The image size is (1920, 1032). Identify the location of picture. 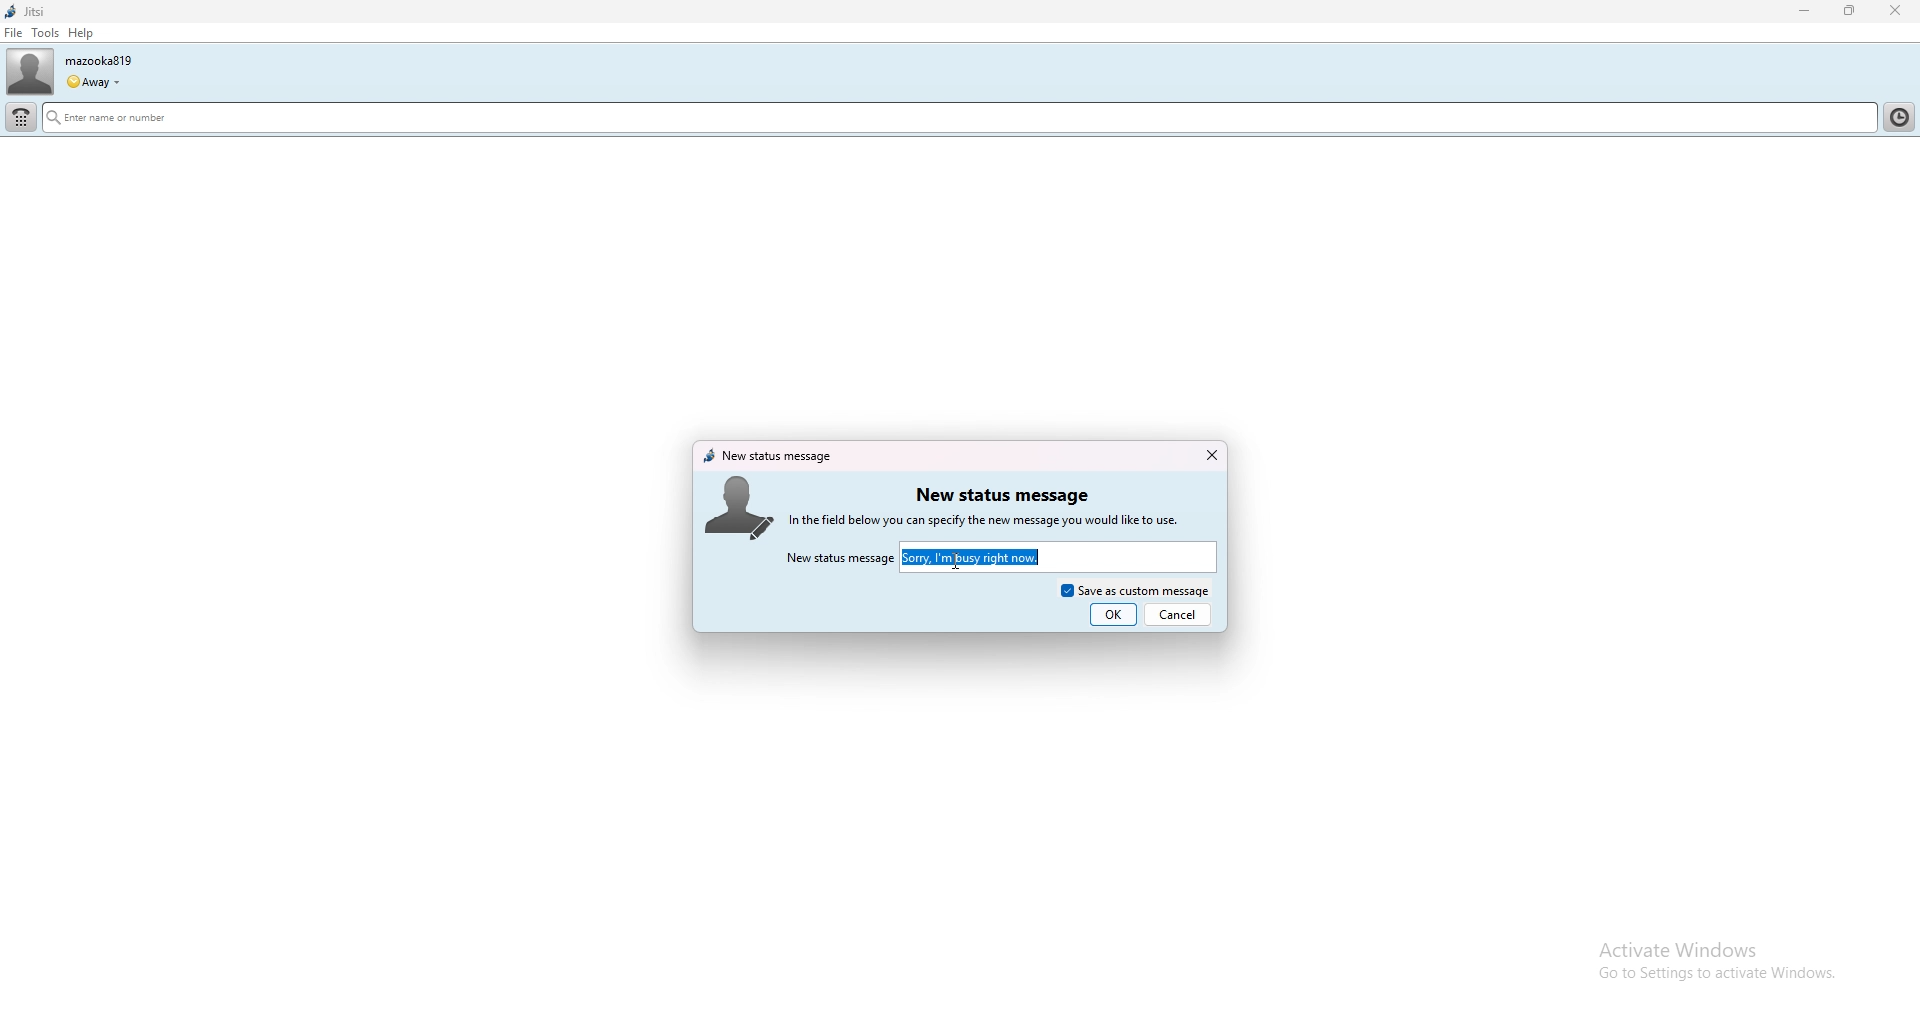
(738, 506).